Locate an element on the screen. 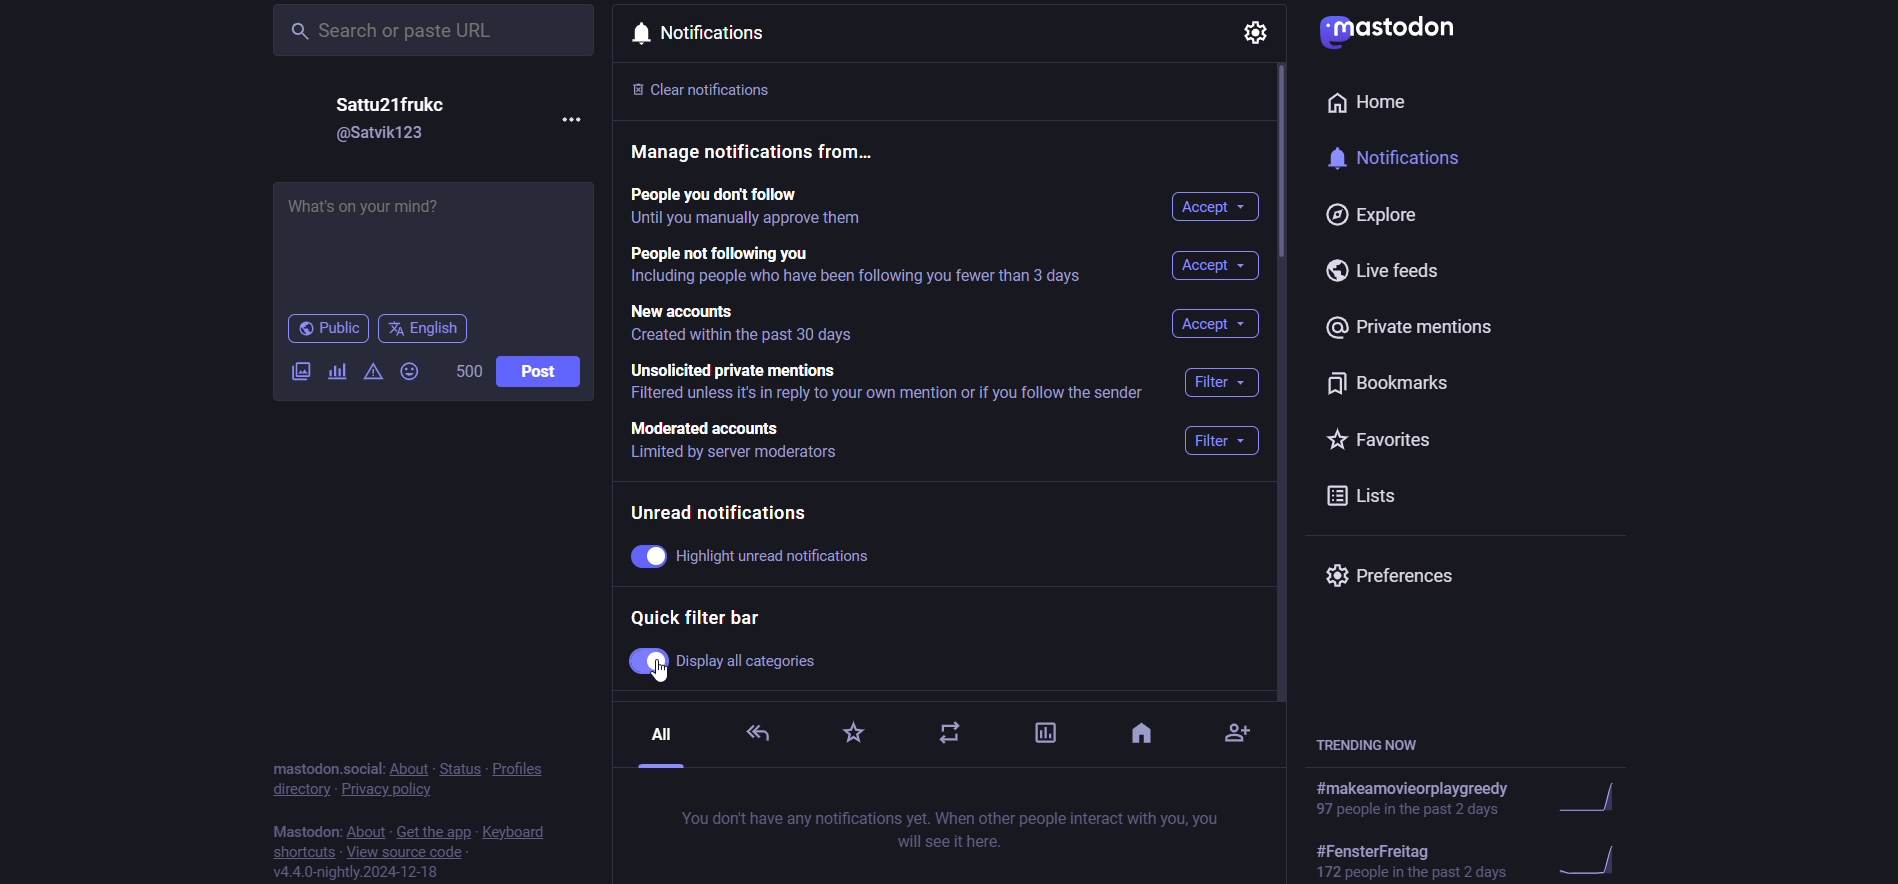 Image resolution: width=1898 pixels, height=884 pixels. preferences is located at coordinates (1401, 573).